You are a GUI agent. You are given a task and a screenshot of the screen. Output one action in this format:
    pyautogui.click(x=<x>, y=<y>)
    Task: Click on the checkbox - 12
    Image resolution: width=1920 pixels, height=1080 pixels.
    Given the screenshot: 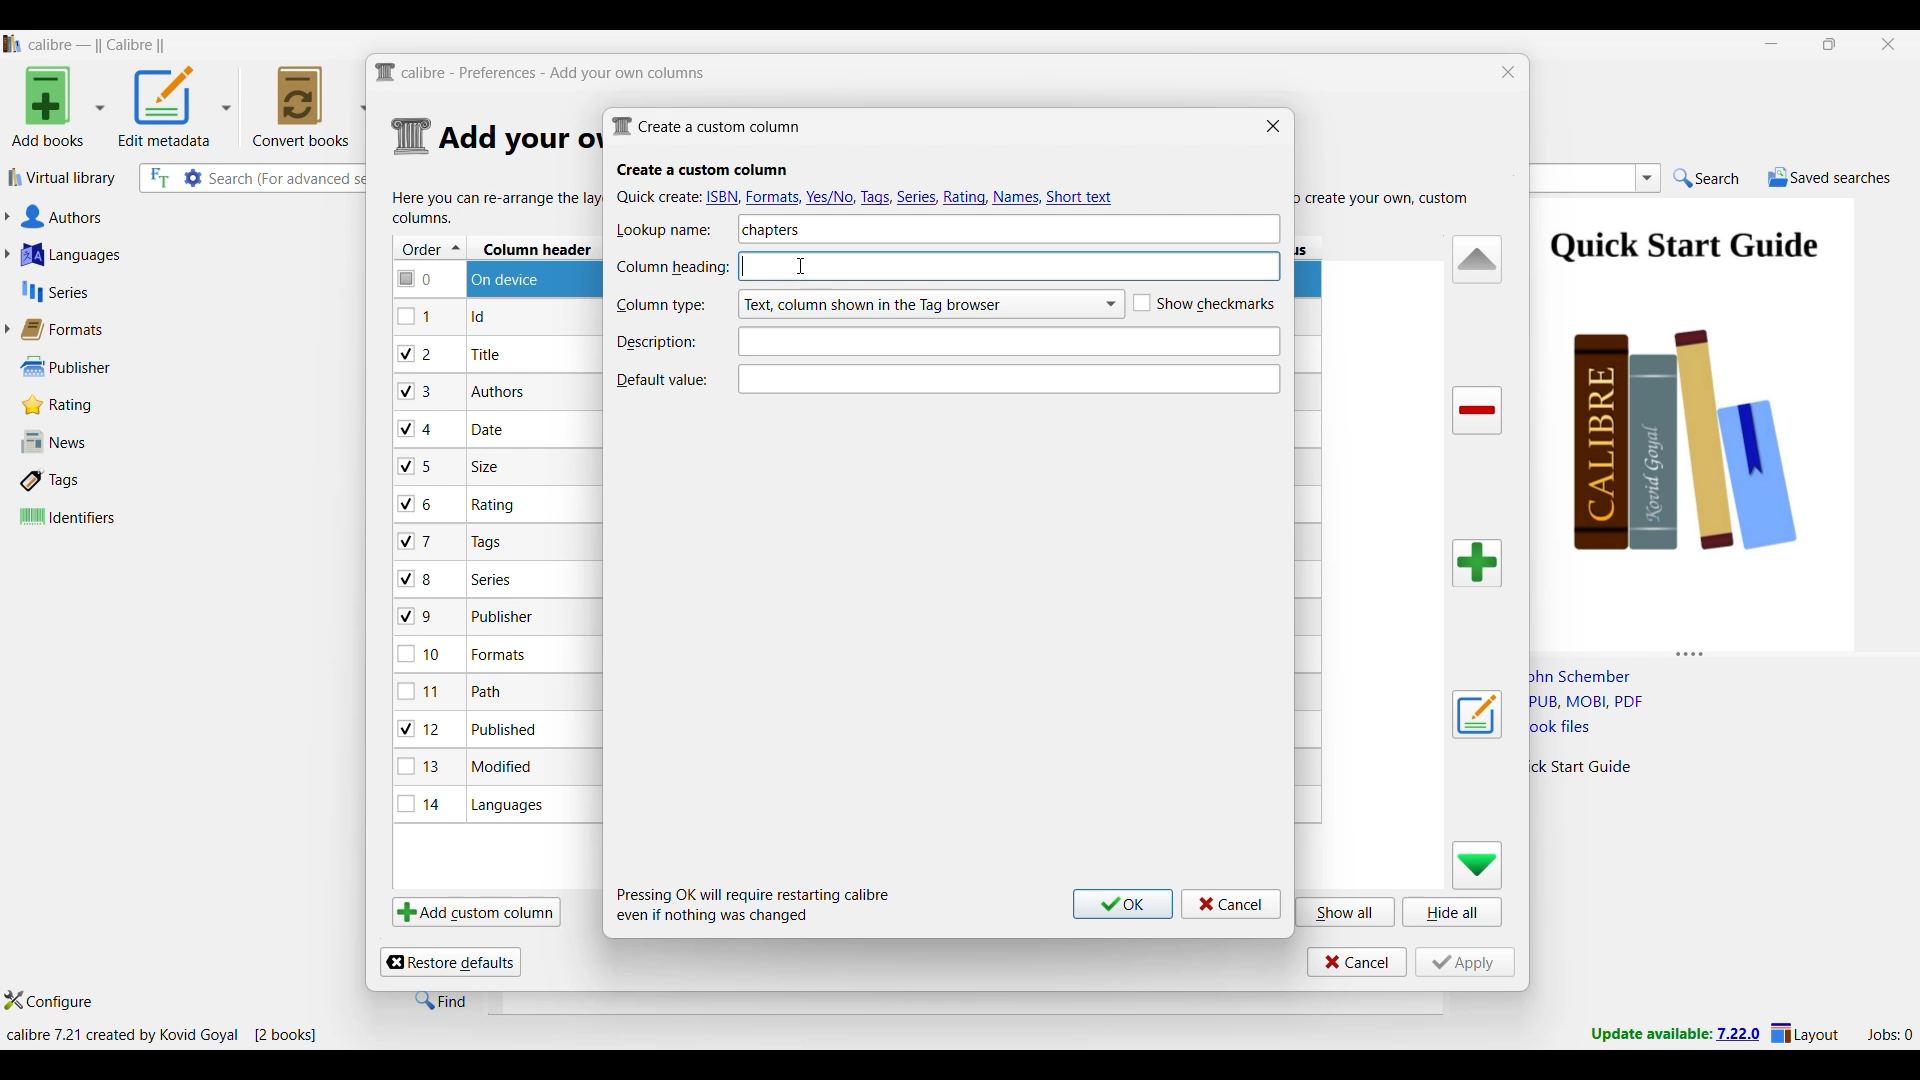 What is the action you would take?
    pyautogui.click(x=422, y=728)
    